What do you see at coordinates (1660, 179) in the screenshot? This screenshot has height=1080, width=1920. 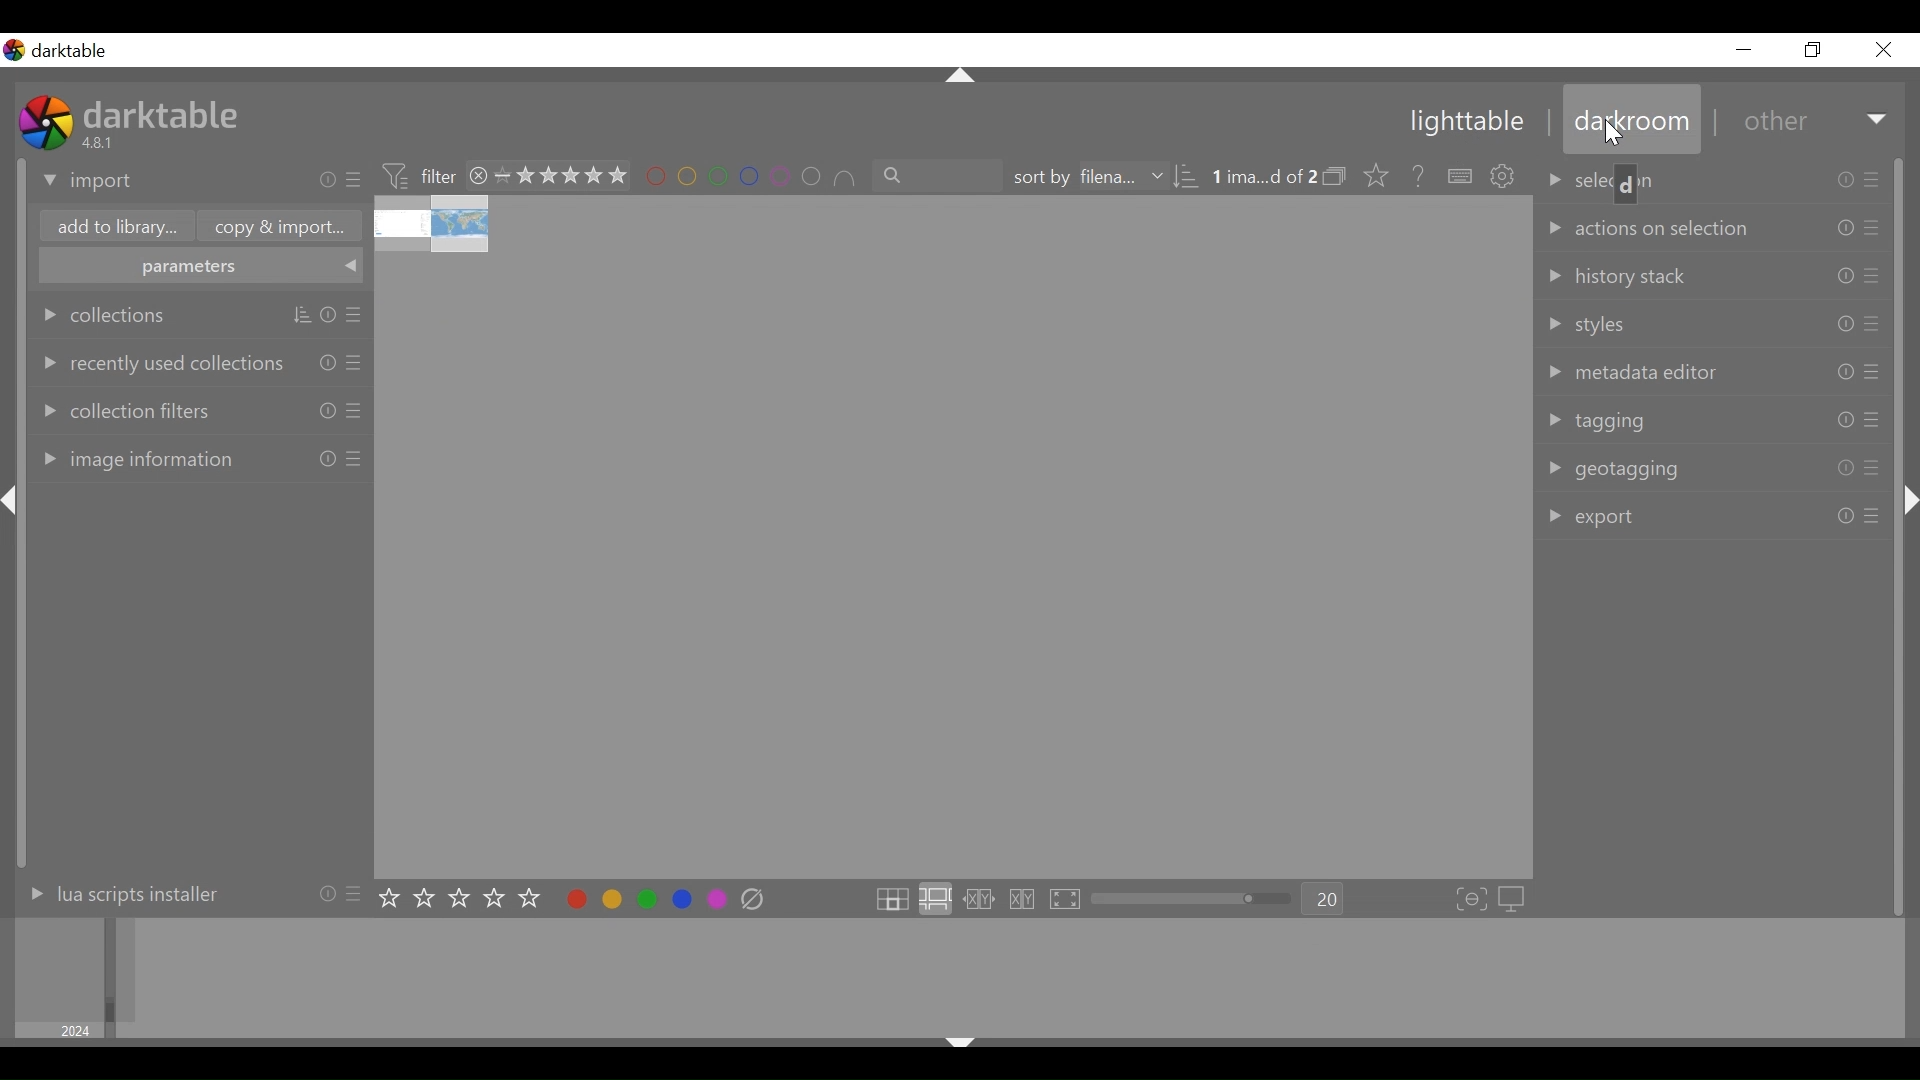 I see `selection` at bounding box center [1660, 179].